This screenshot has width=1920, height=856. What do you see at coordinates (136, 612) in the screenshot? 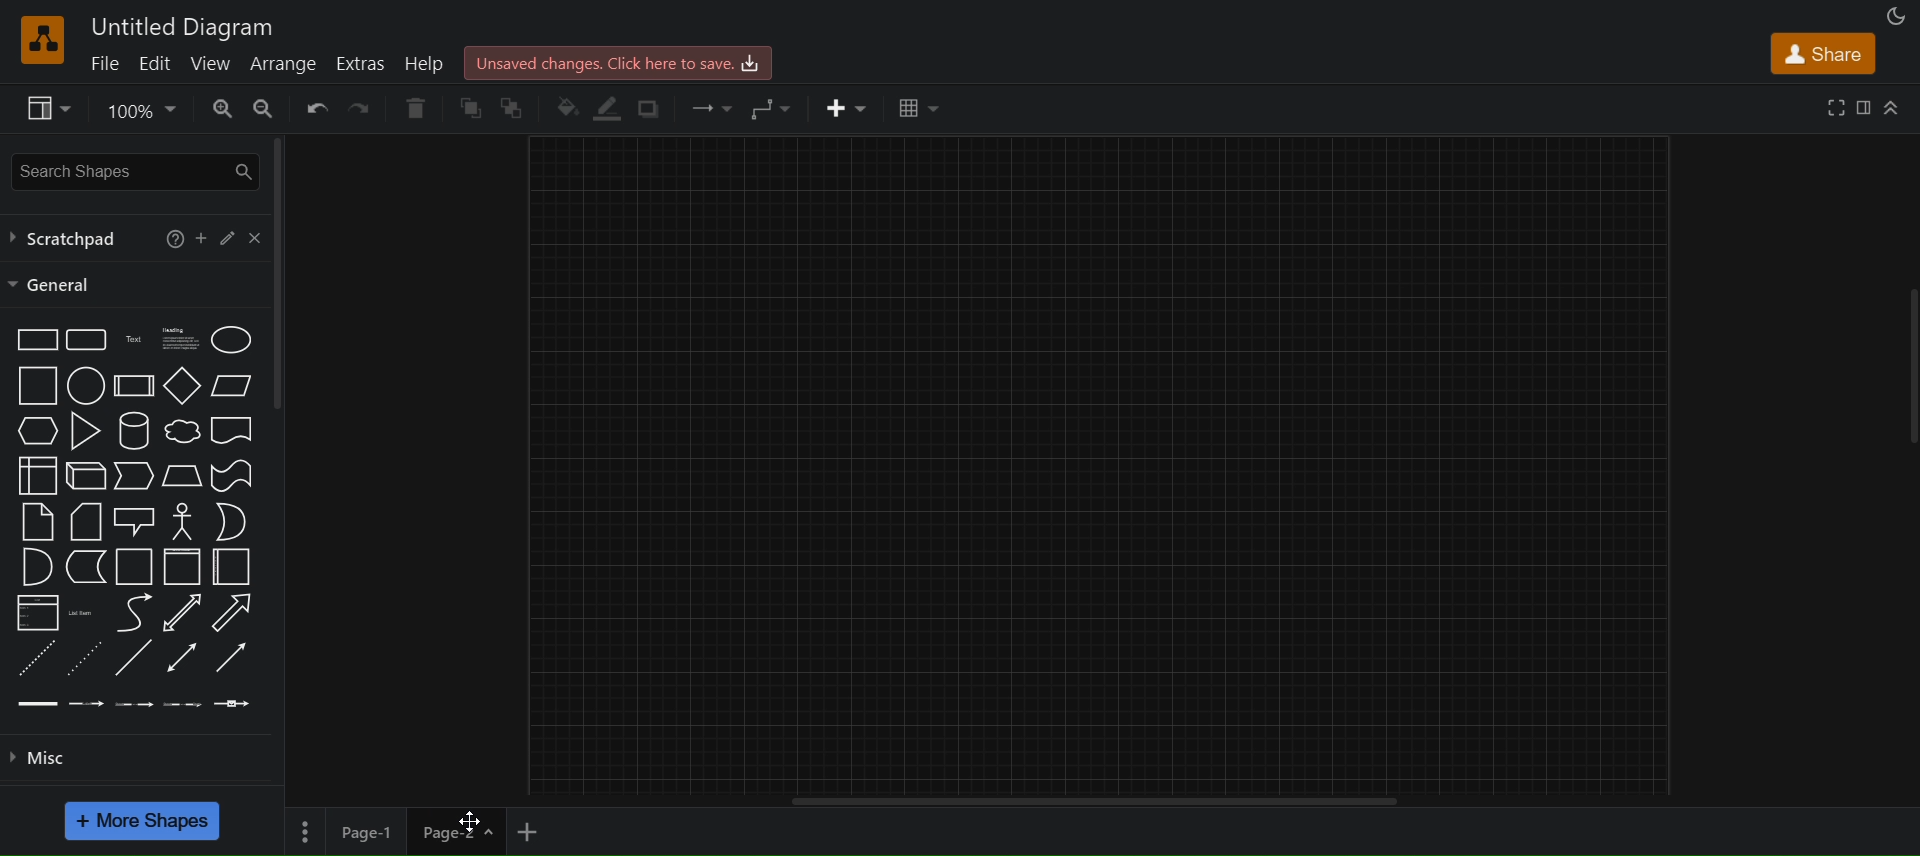
I see `curve` at bounding box center [136, 612].